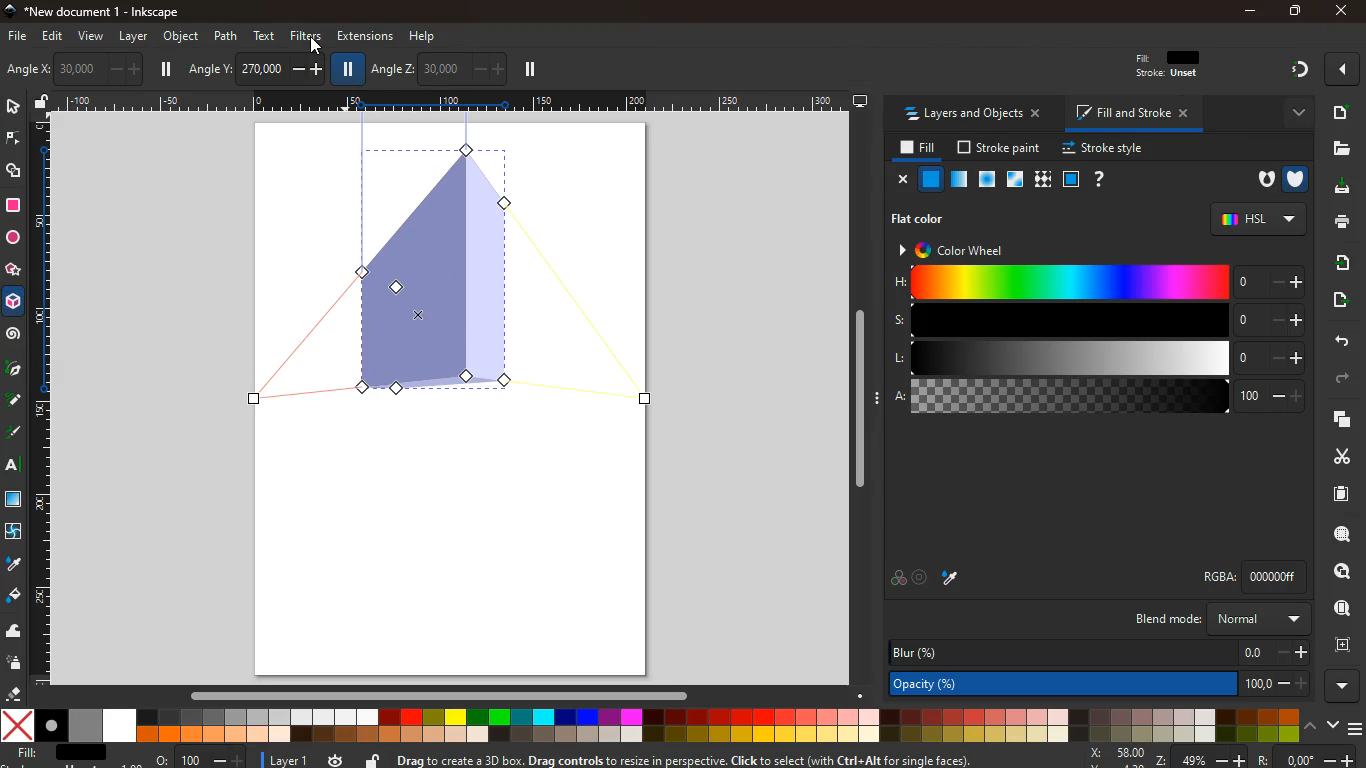 This screenshot has height=768, width=1366. Describe the element at coordinates (454, 269) in the screenshot. I see `image` at that location.